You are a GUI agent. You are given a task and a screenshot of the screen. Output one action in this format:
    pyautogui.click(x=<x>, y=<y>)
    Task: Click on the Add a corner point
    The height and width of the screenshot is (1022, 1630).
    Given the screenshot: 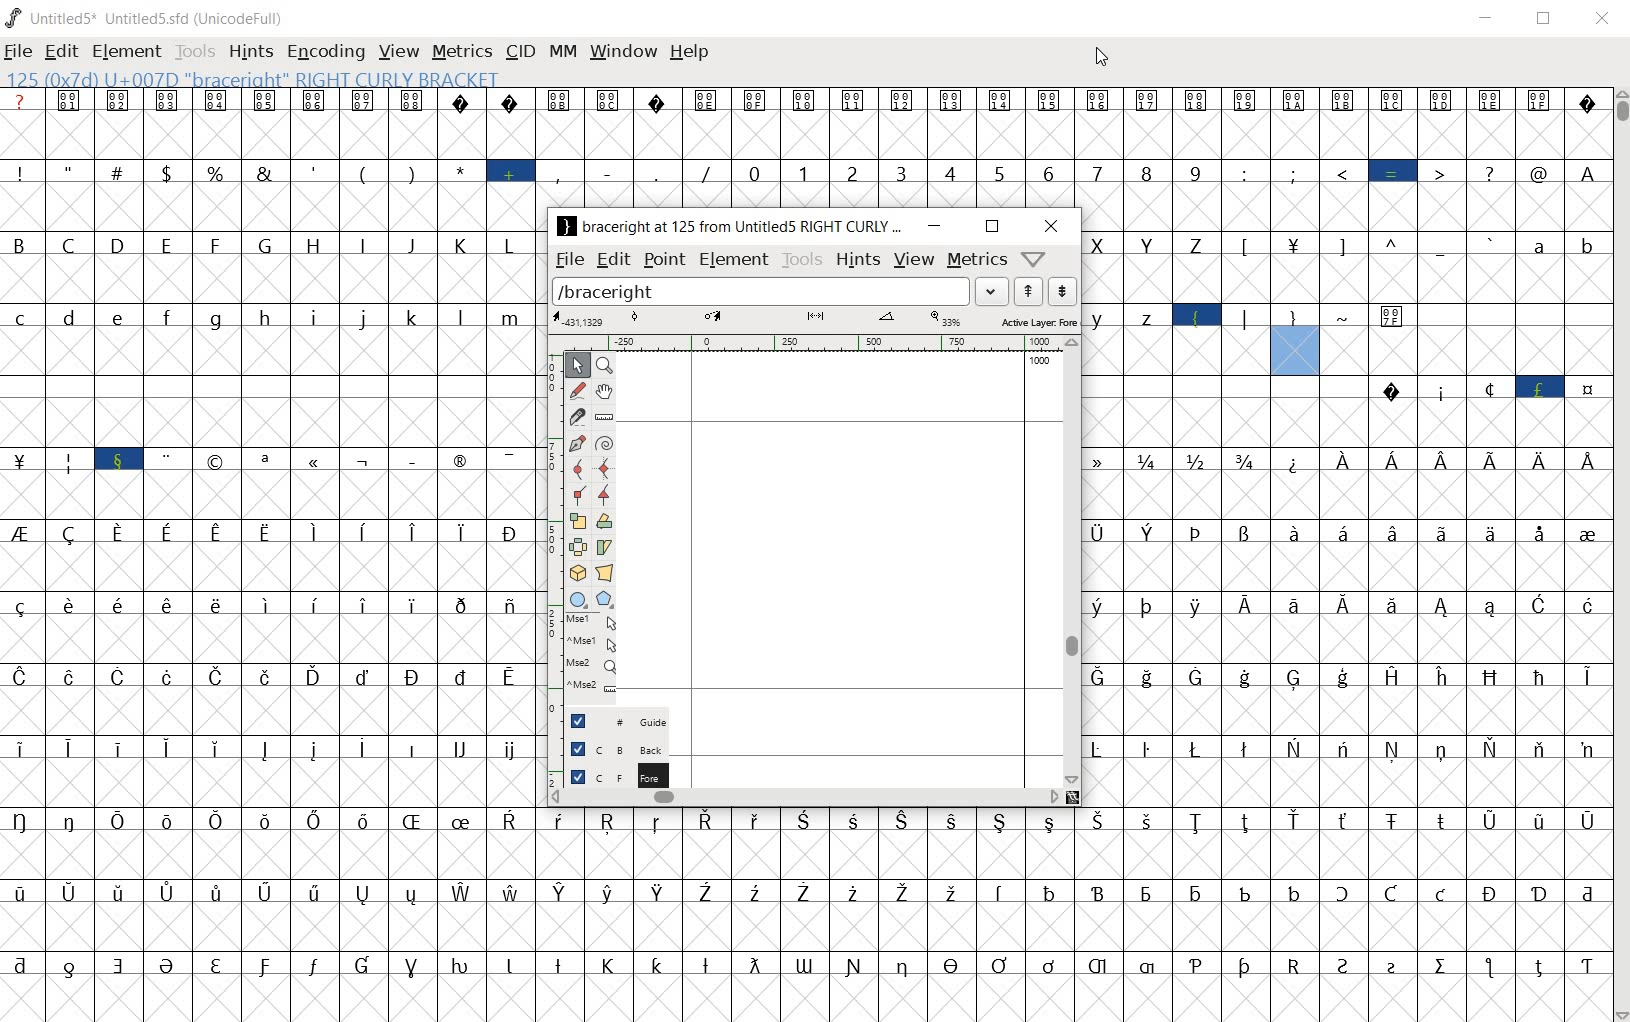 What is the action you would take?
    pyautogui.click(x=602, y=495)
    